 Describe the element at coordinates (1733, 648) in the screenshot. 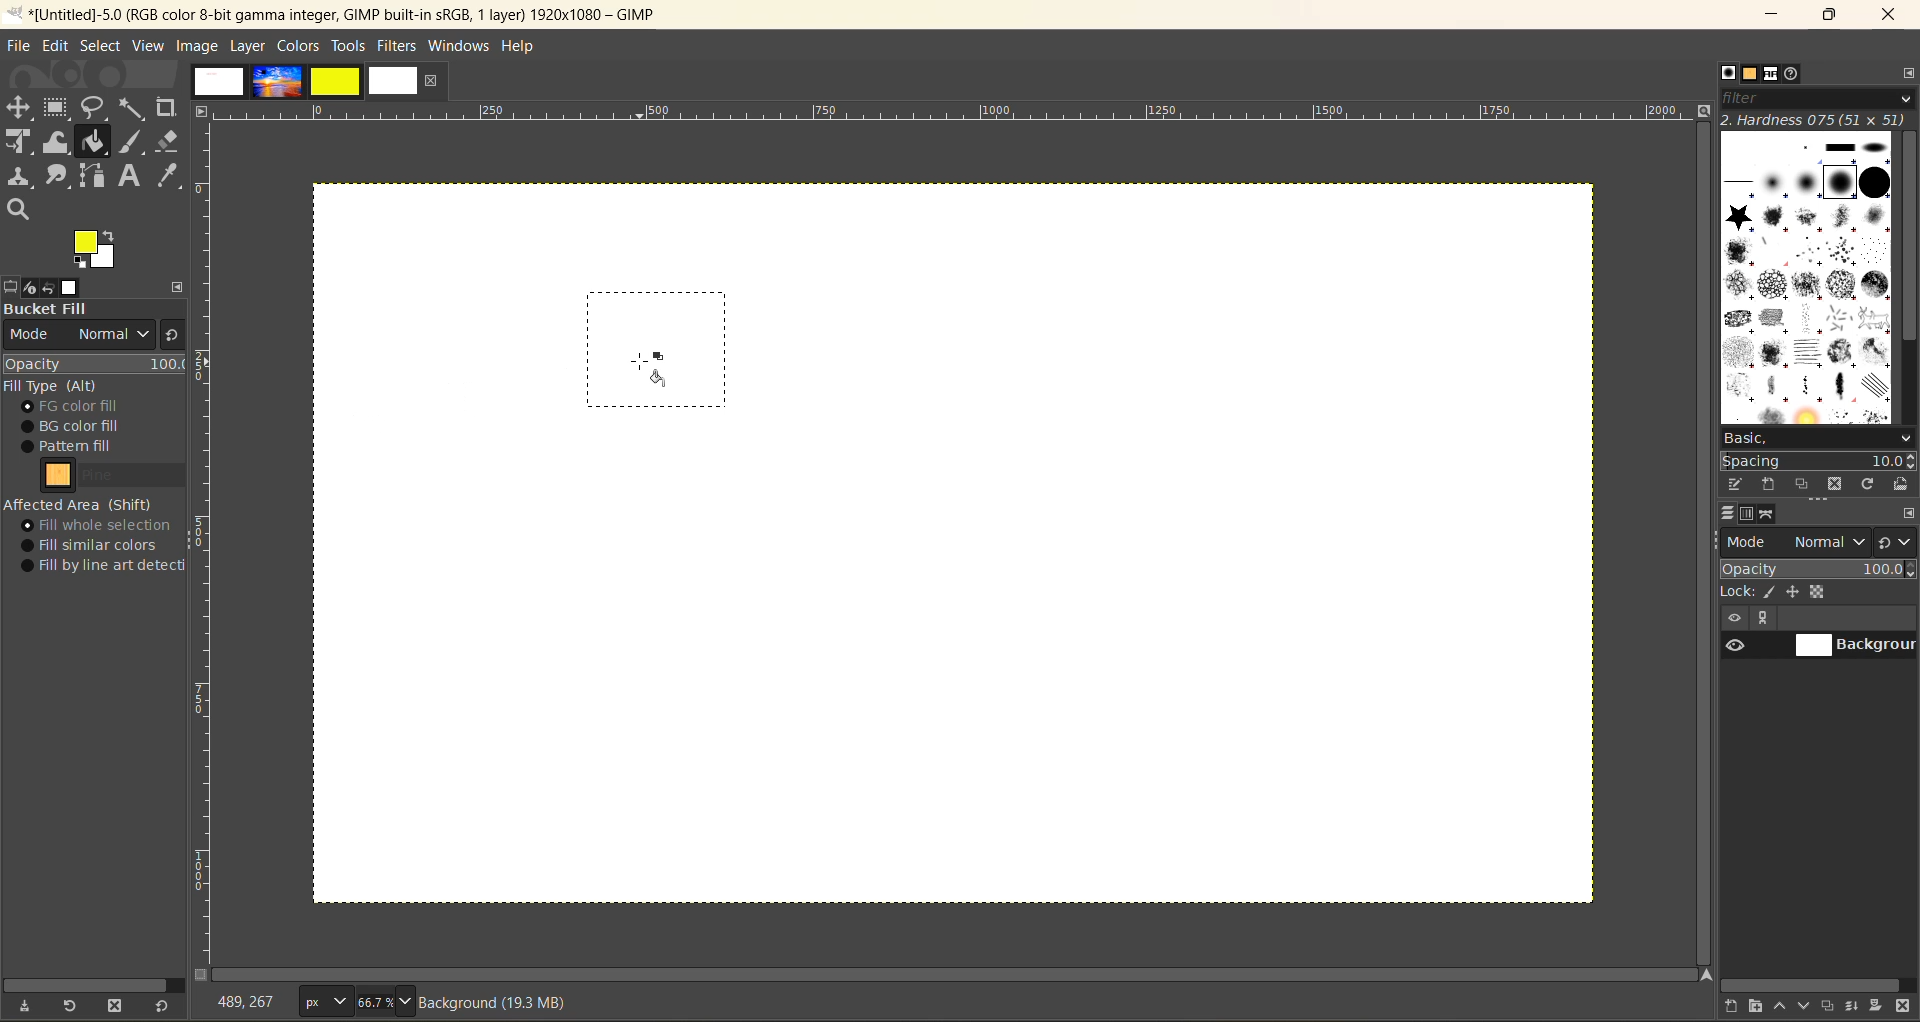

I see `preview` at that location.